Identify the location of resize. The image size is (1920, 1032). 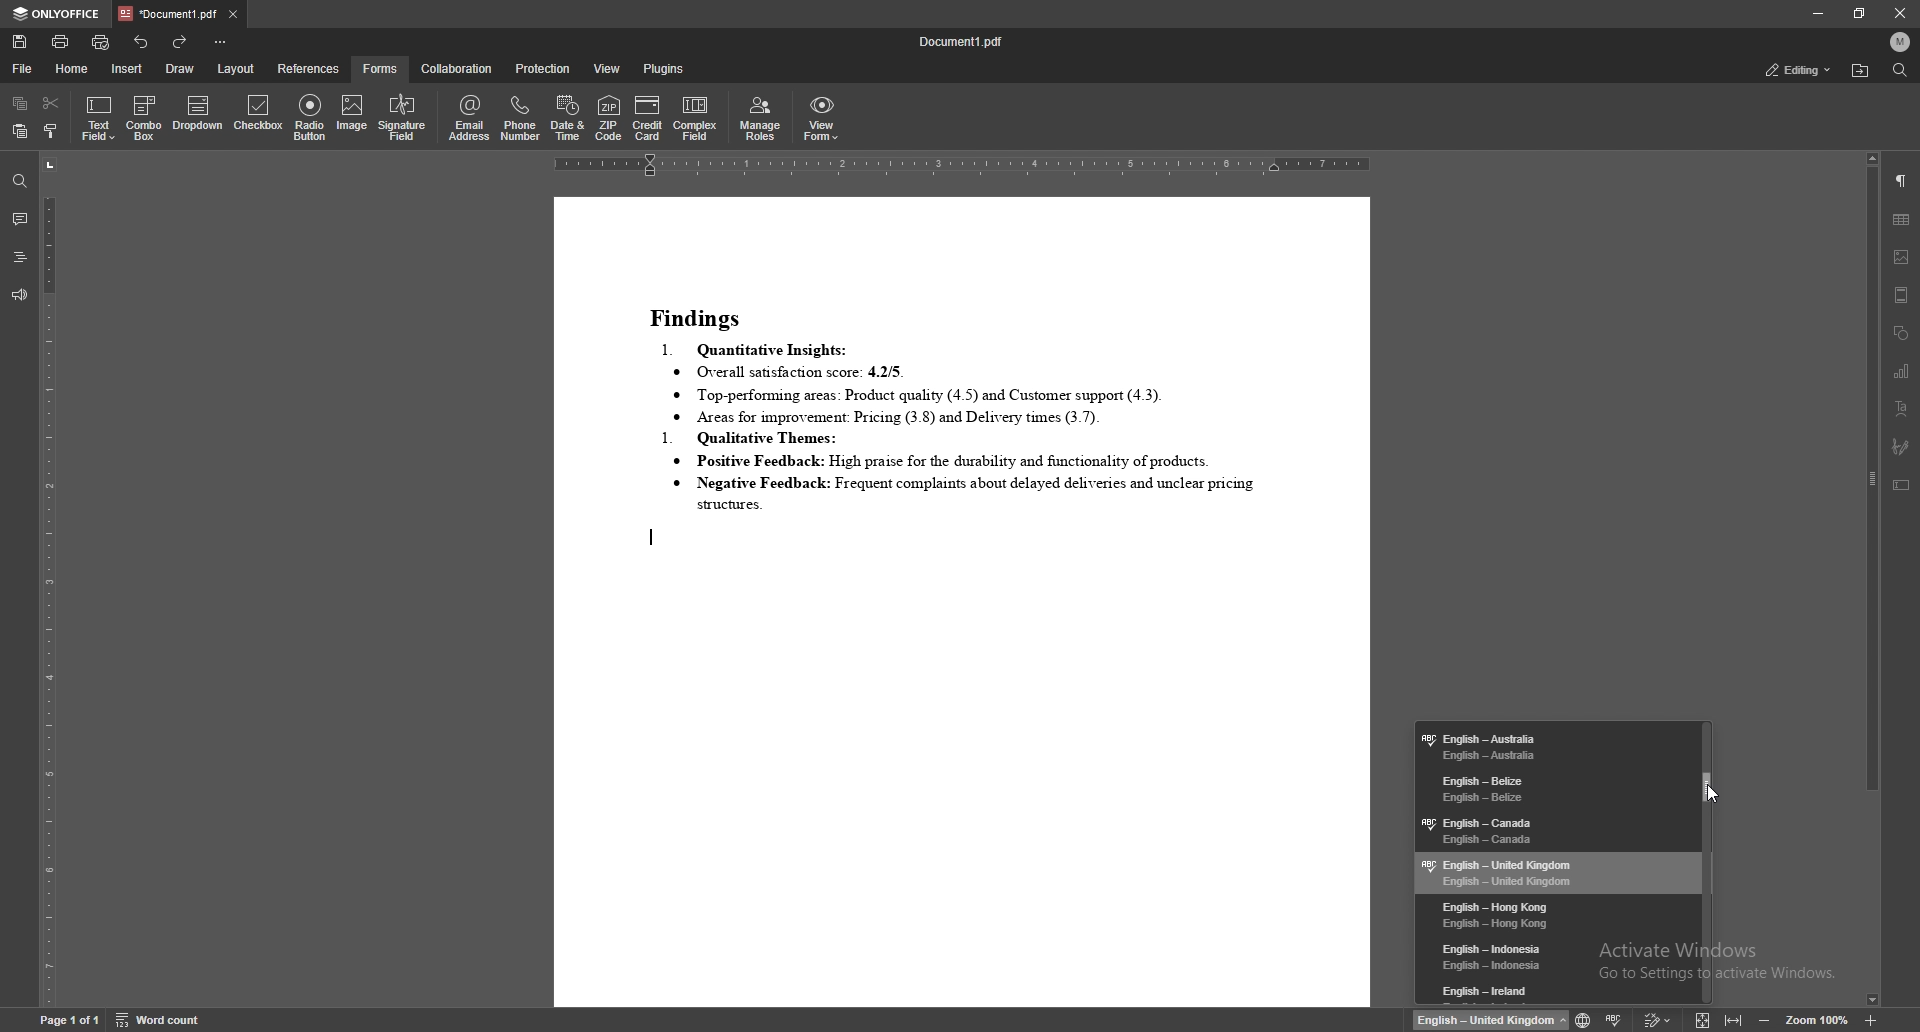
(1859, 13).